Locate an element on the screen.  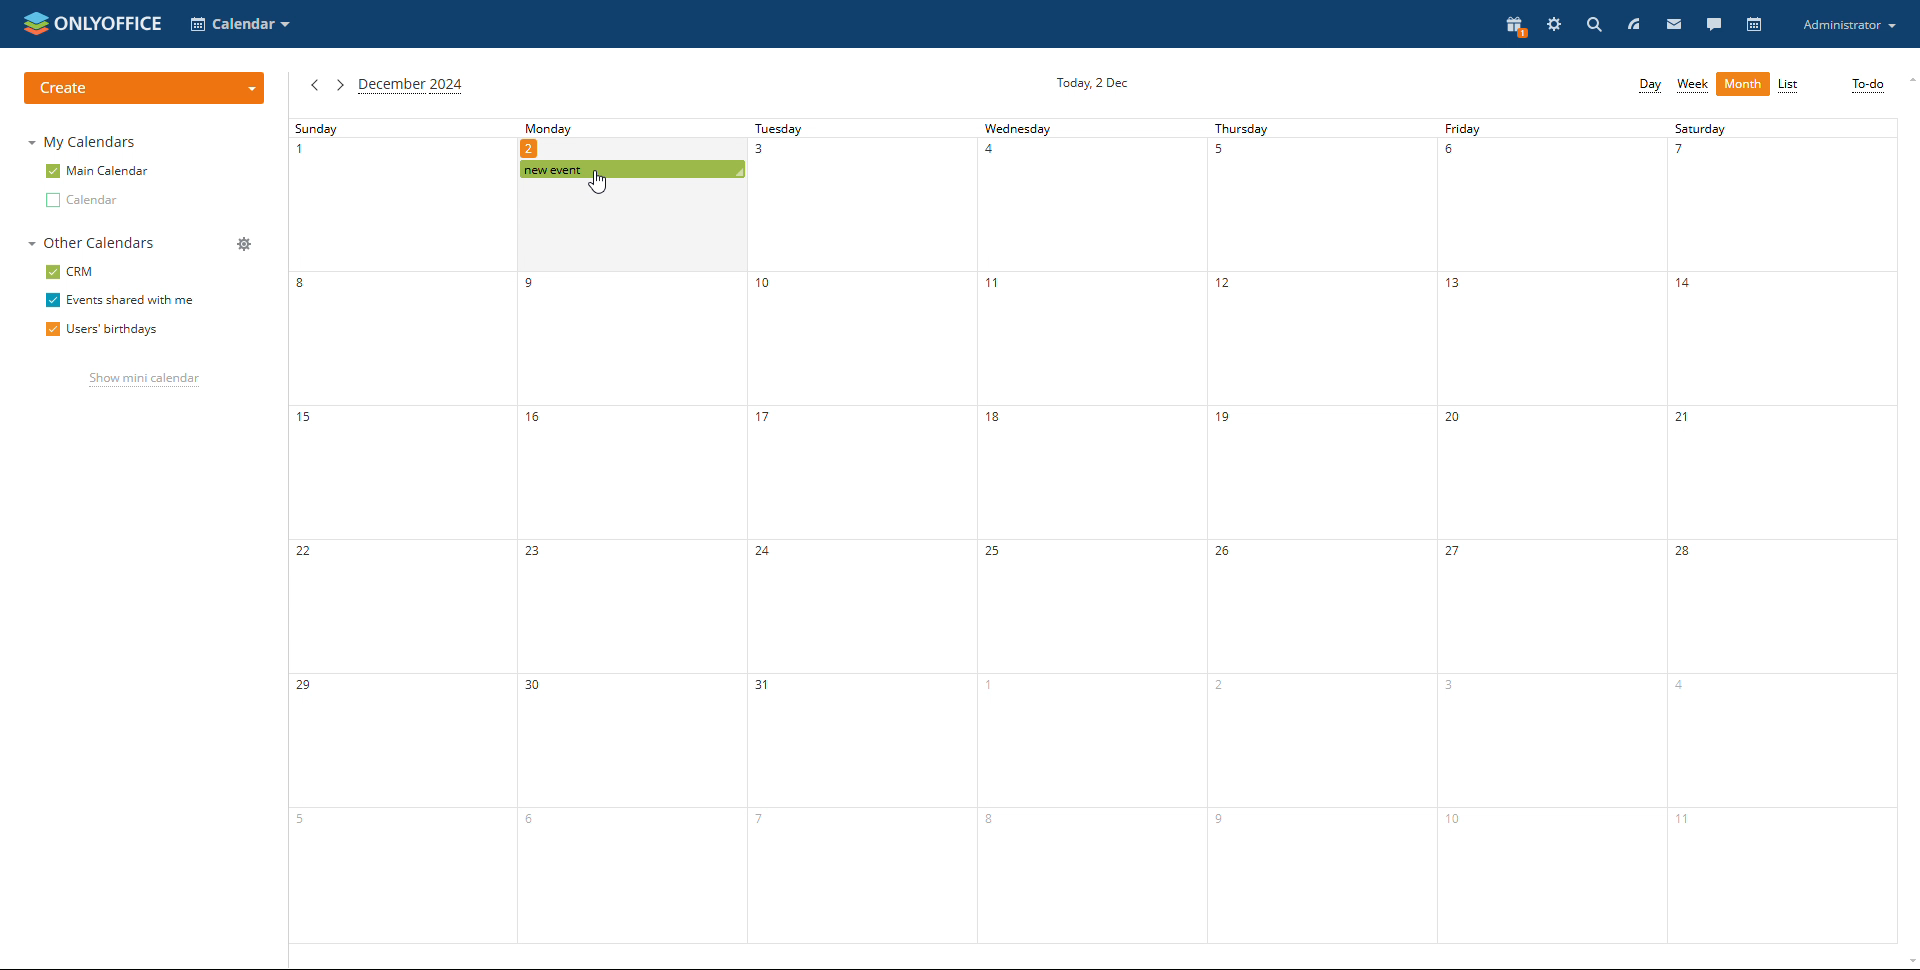
feed is located at coordinates (1634, 26).